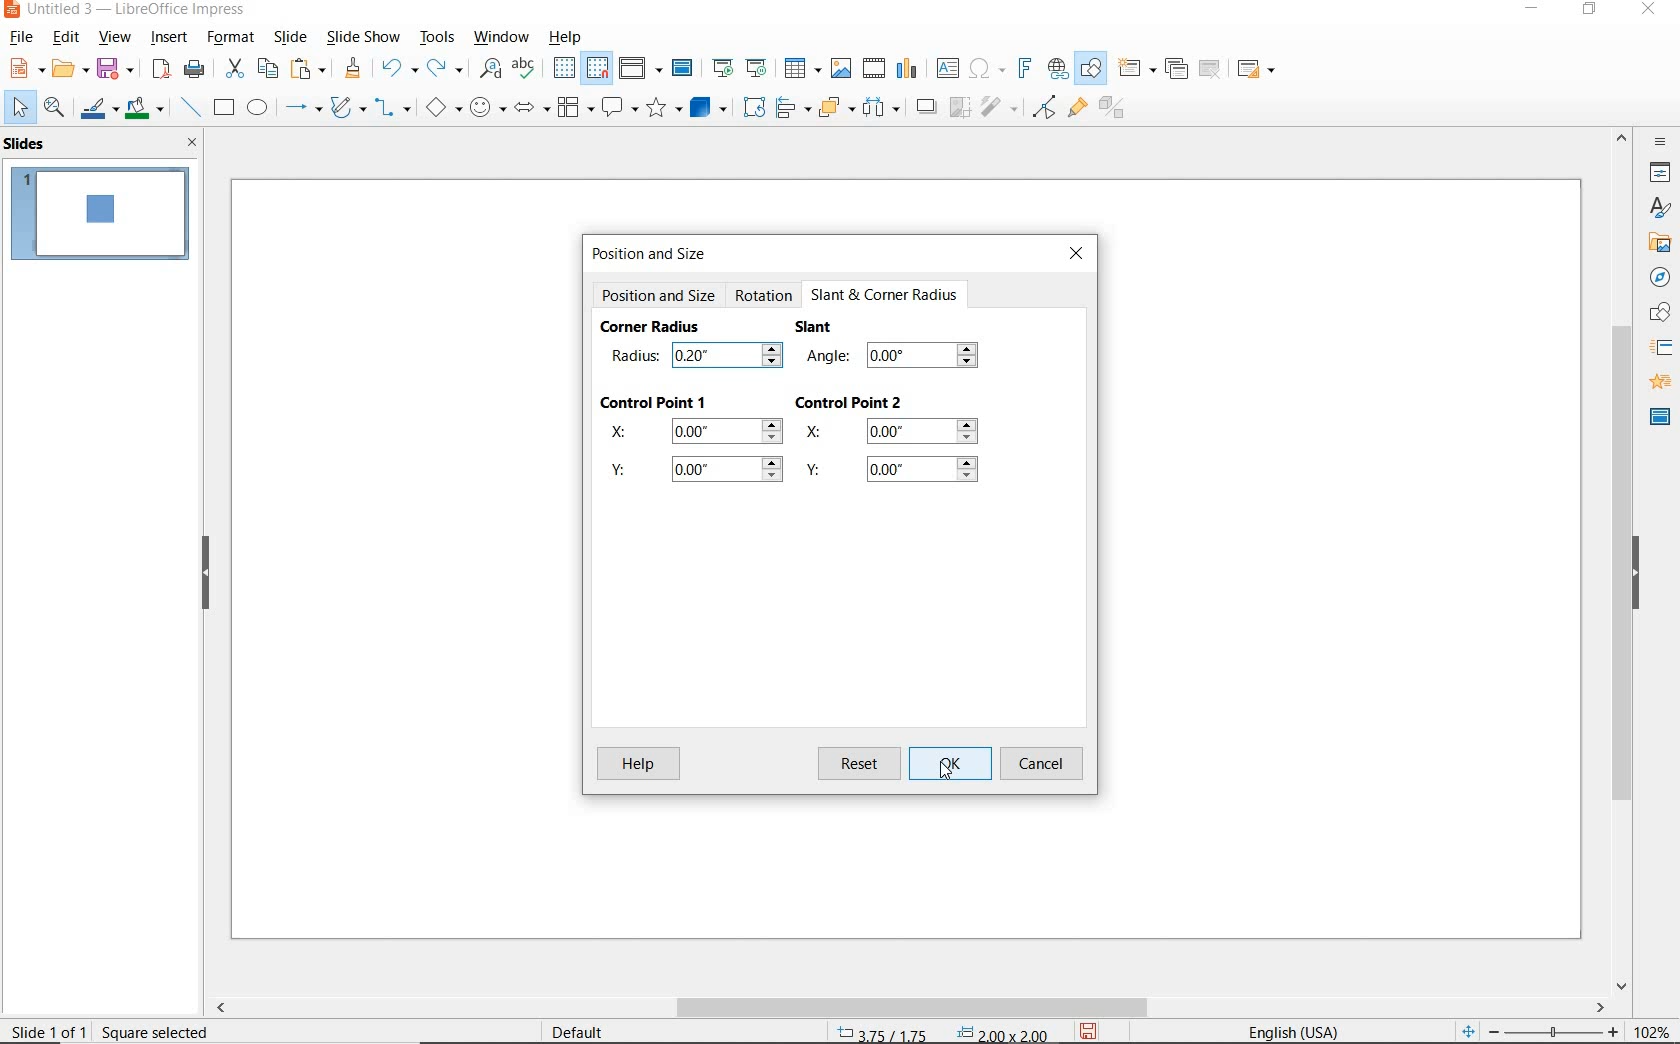 Image resolution: width=1680 pixels, height=1044 pixels. I want to click on save, so click(1088, 1032).